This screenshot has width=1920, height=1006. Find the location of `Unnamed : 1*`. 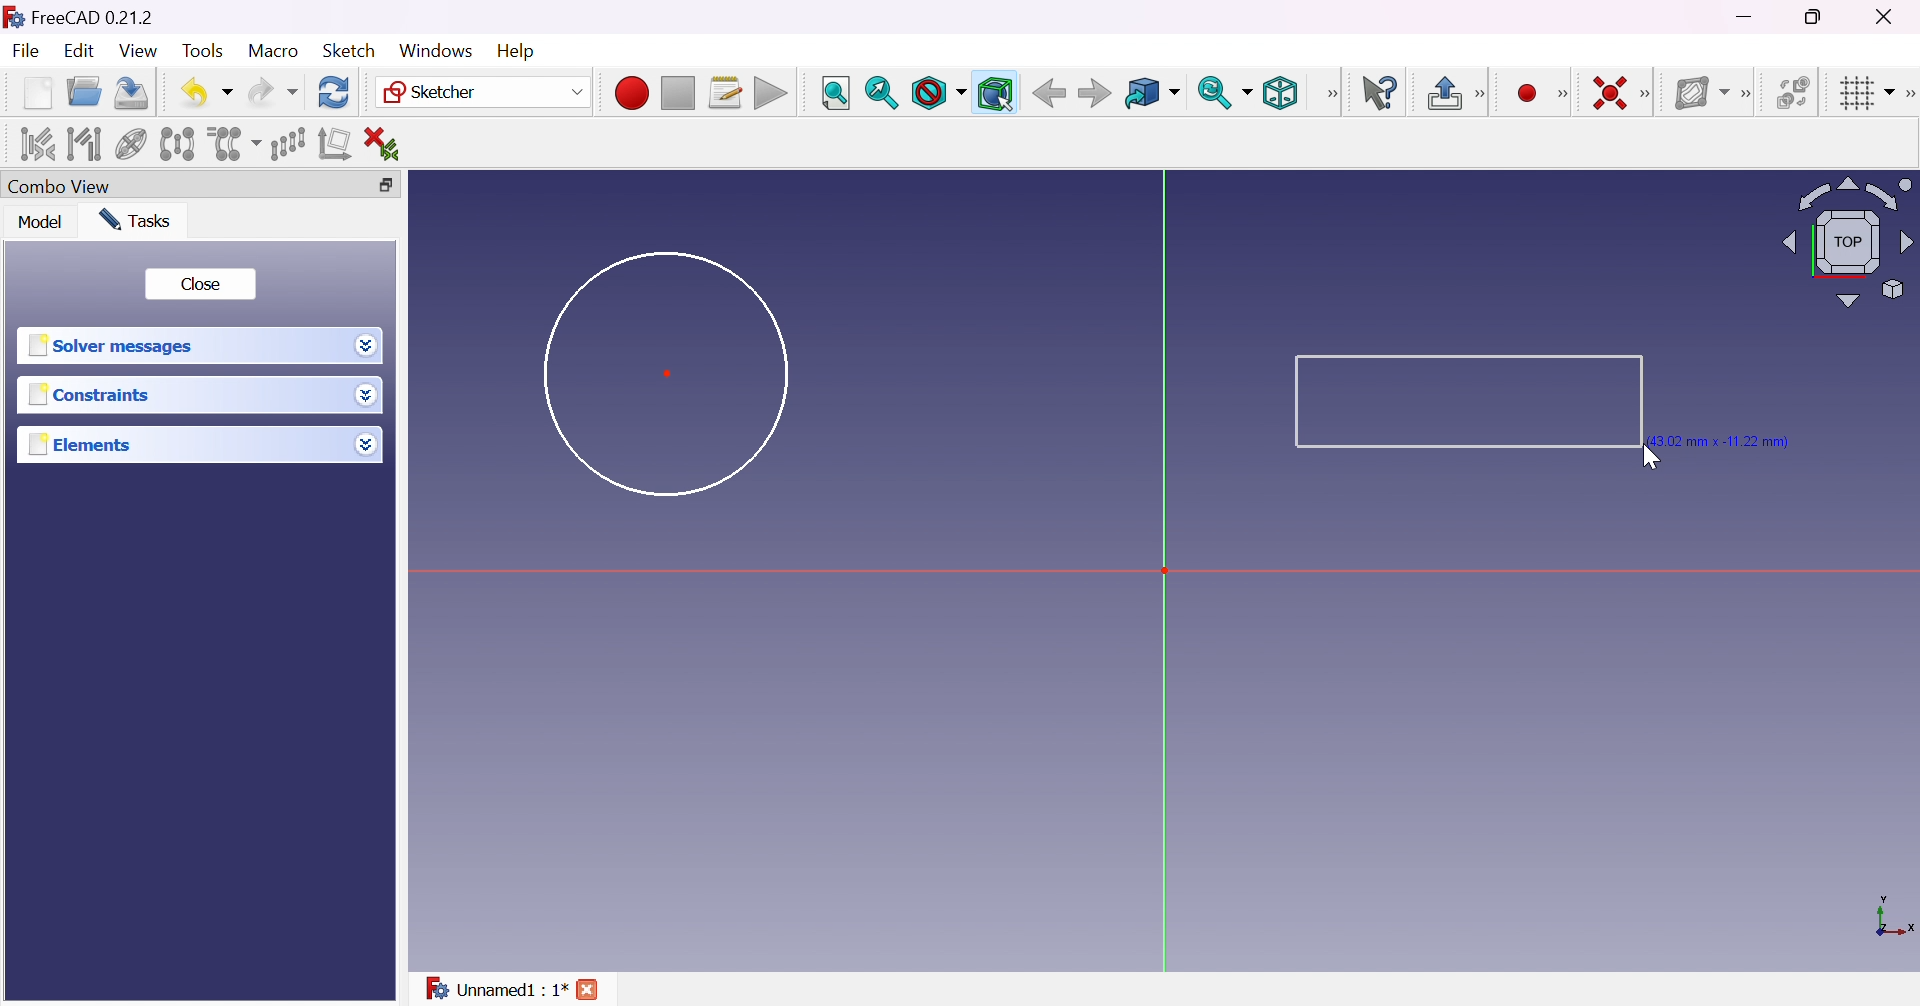

Unnamed : 1* is located at coordinates (495, 985).